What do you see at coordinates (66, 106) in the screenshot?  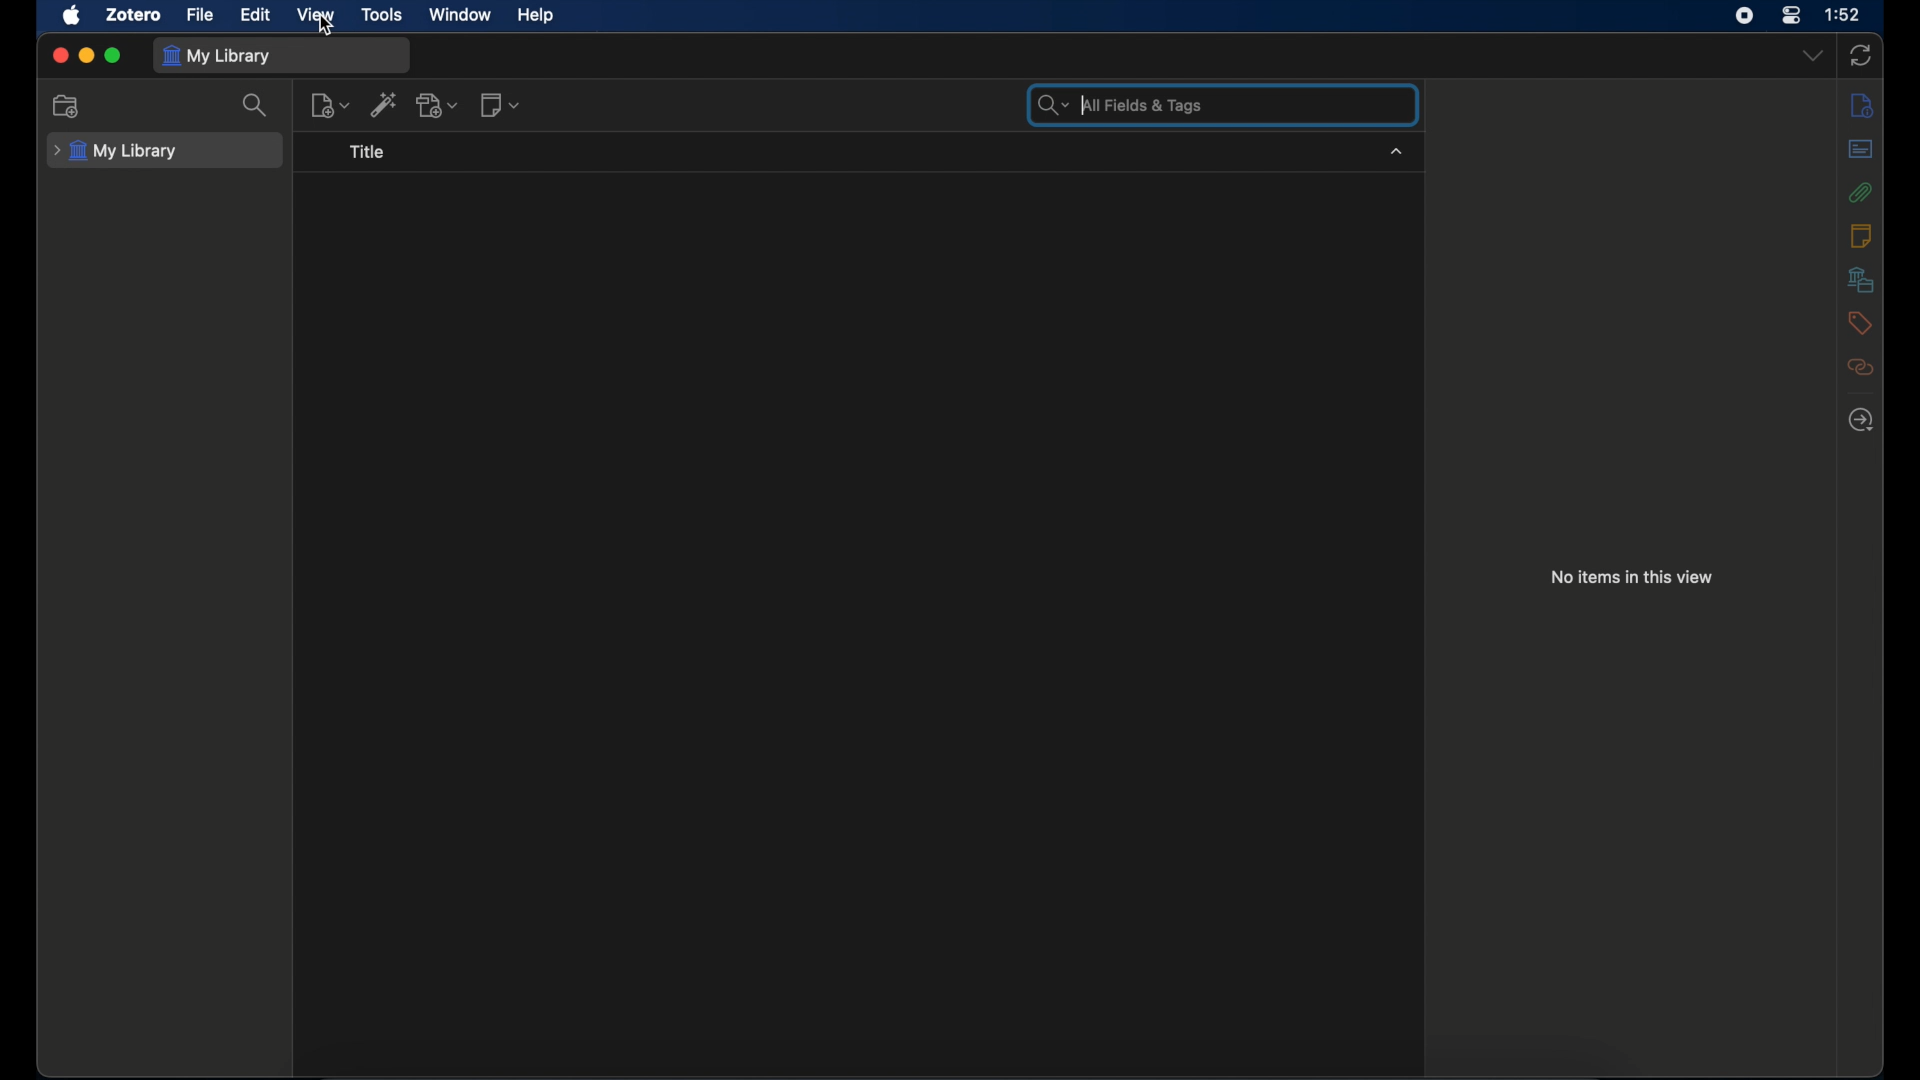 I see `new collection` at bounding box center [66, 106].